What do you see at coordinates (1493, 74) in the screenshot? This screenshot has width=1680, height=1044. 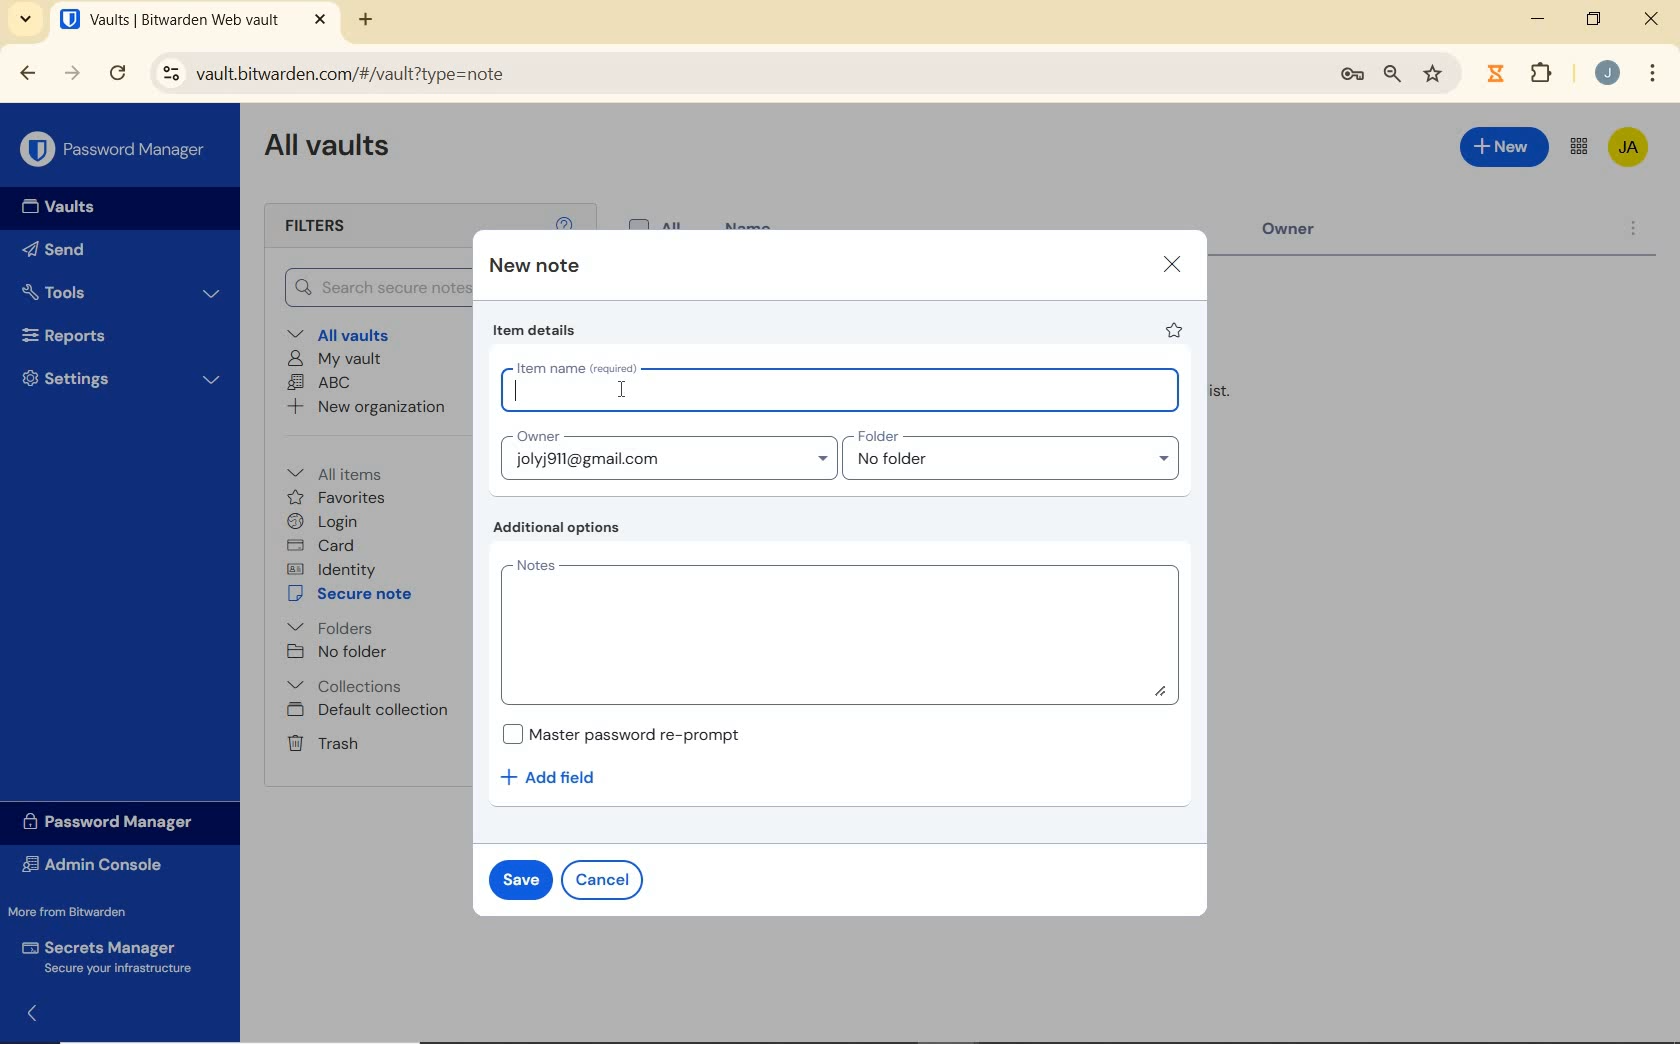 I see `extensions` at bounding box center [1493, 74].